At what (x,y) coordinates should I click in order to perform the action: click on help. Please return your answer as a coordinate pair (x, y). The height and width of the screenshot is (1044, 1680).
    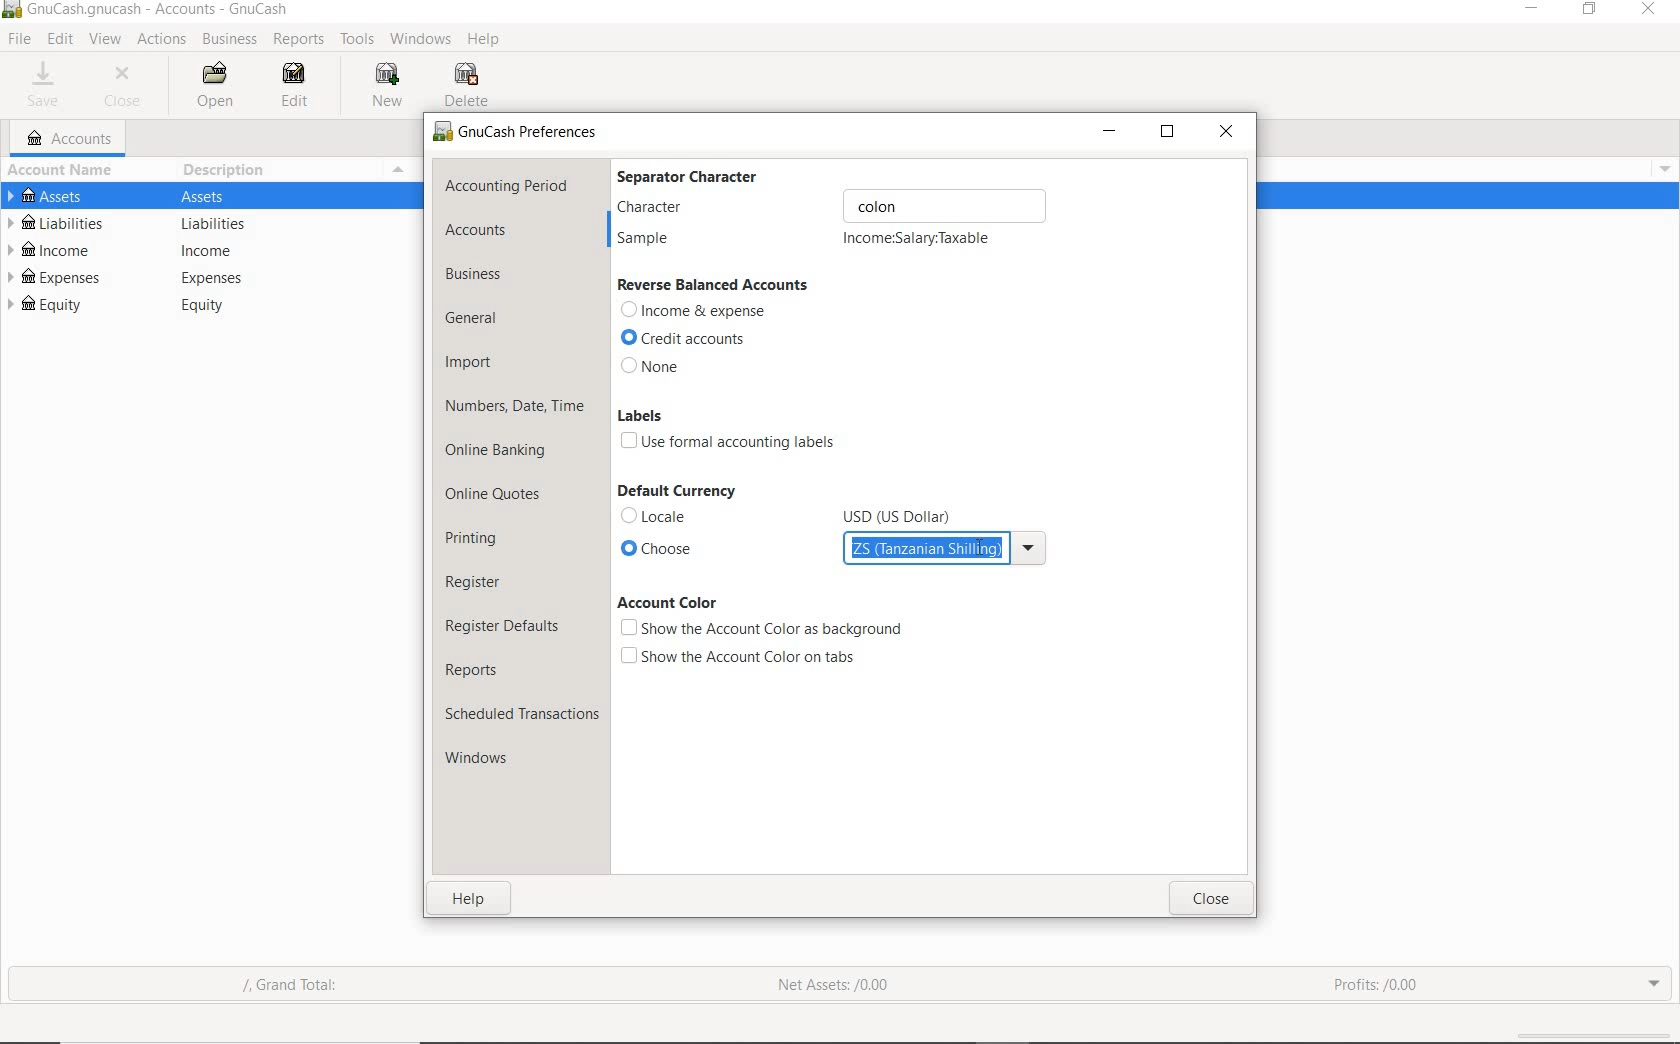
    Looking at the image, I should click on (473, 899).